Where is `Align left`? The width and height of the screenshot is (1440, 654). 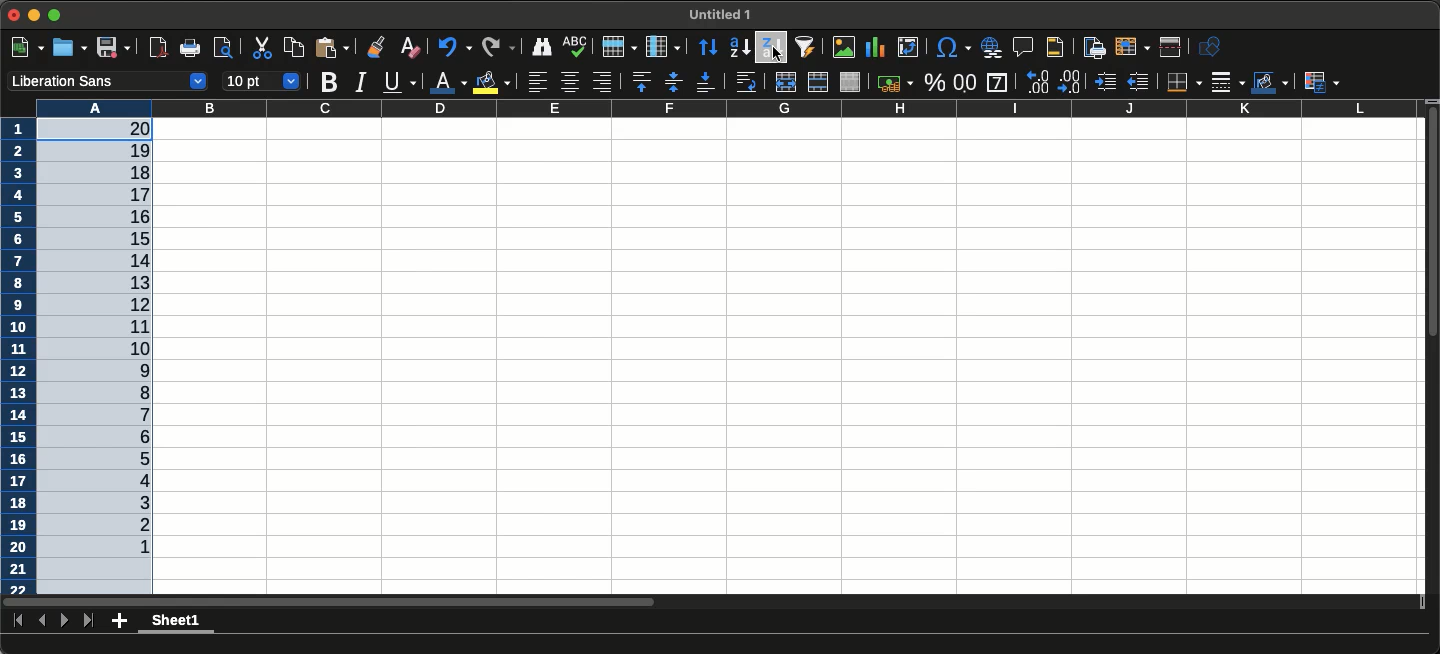 Align left is located at coordinates (539, 83).